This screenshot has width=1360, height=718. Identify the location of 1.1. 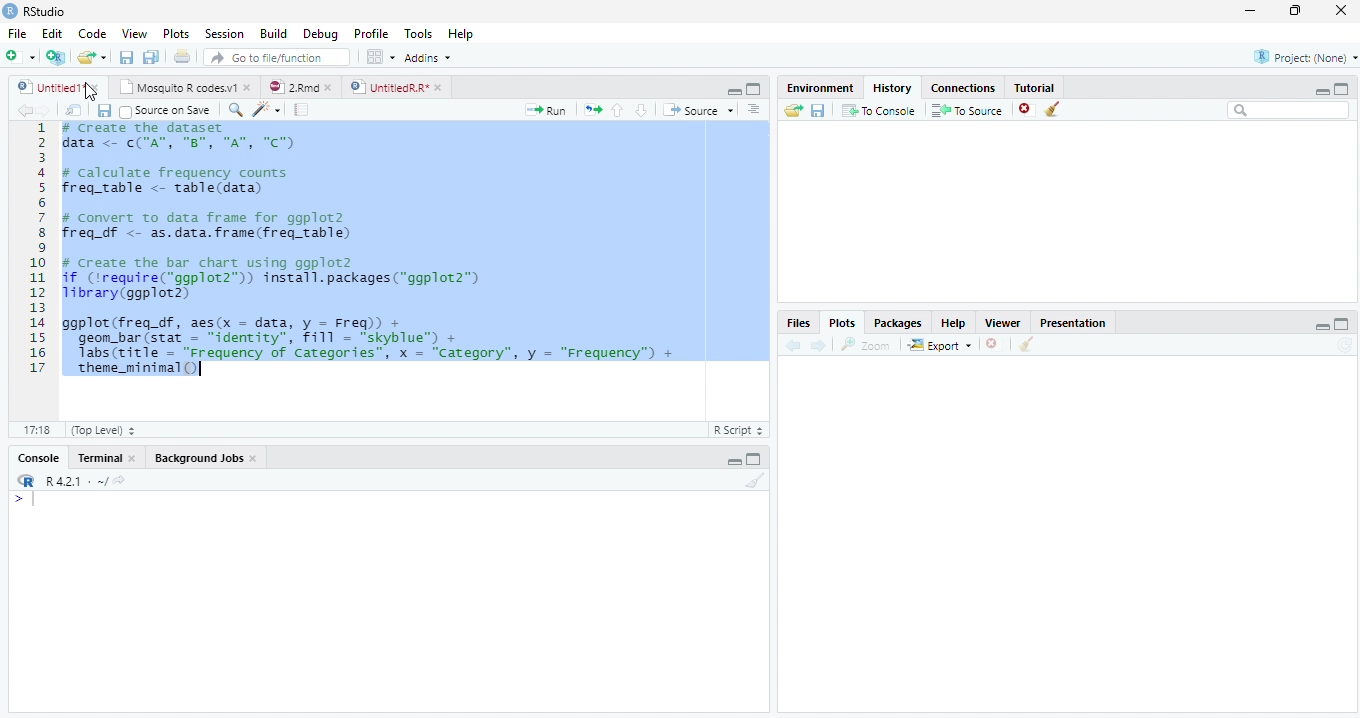
(32, 429).